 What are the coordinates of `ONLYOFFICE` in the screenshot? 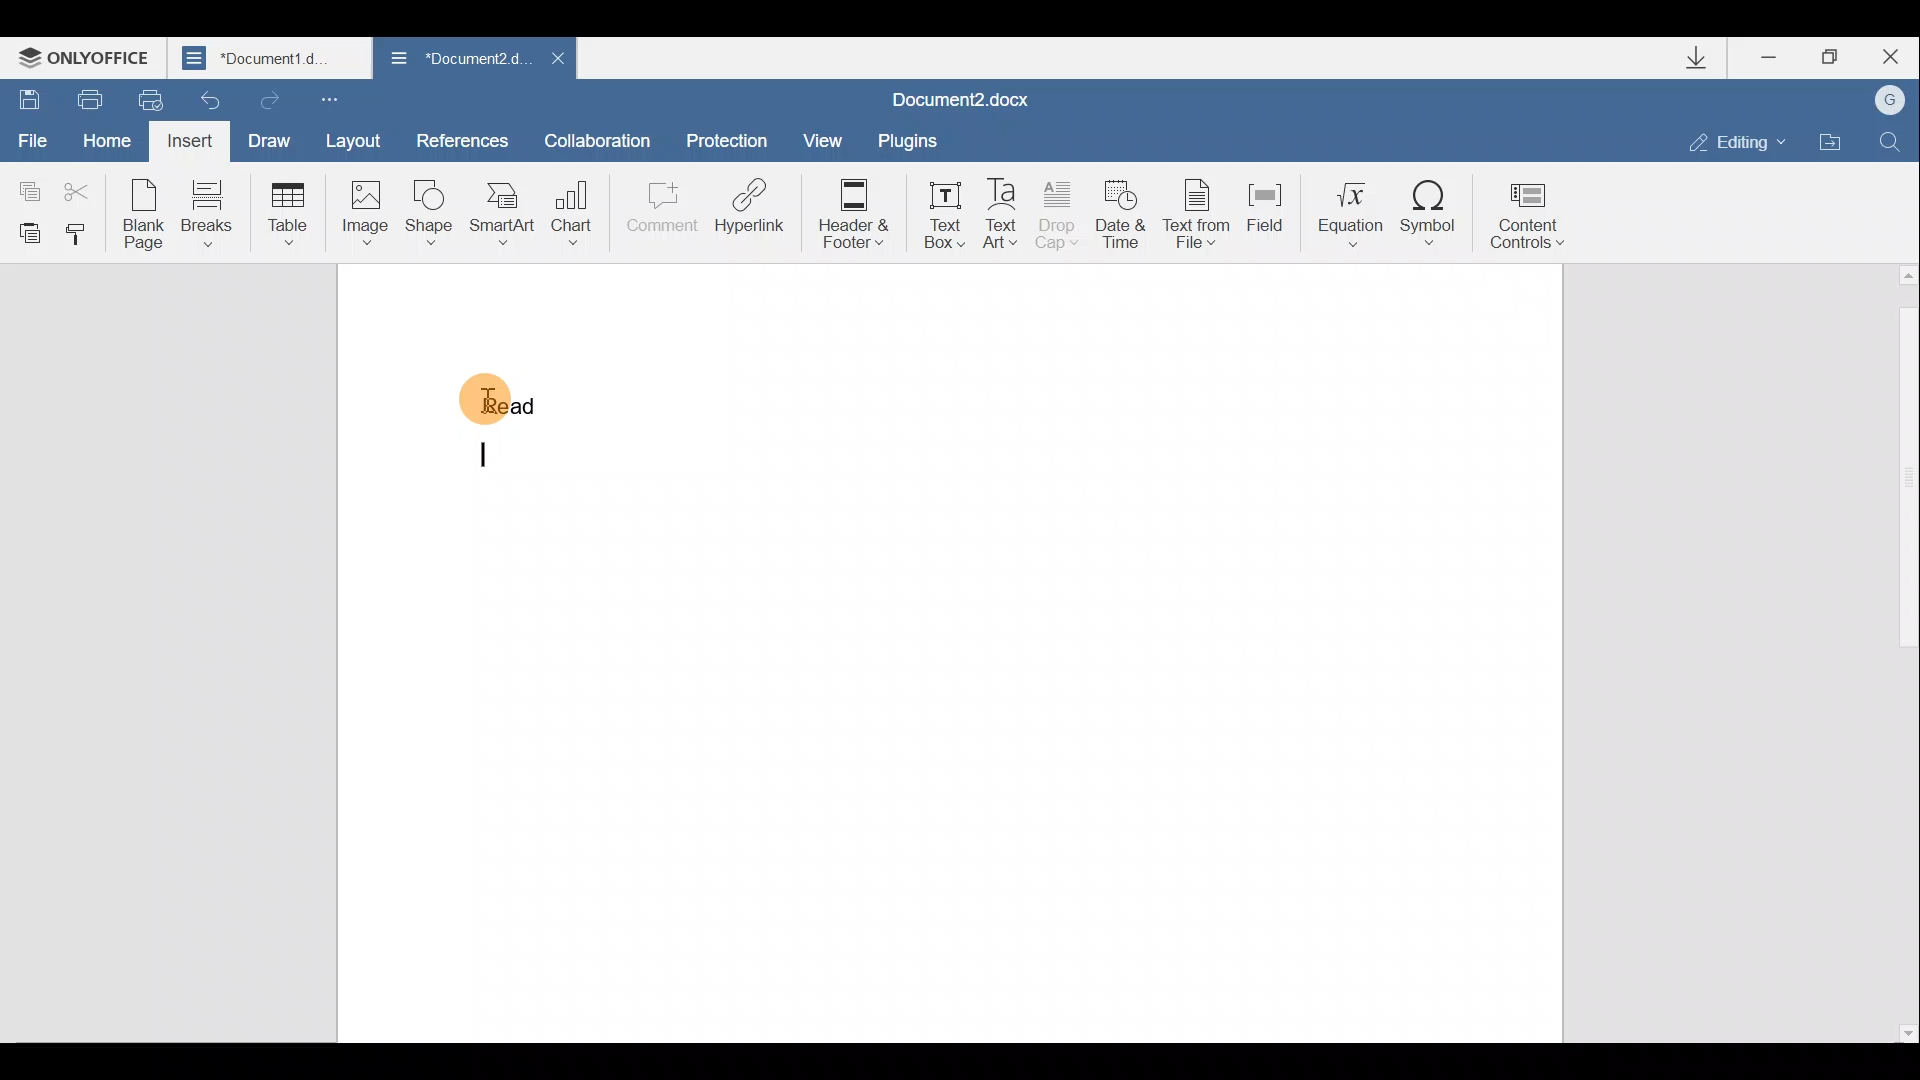 It's located at (88, 60).